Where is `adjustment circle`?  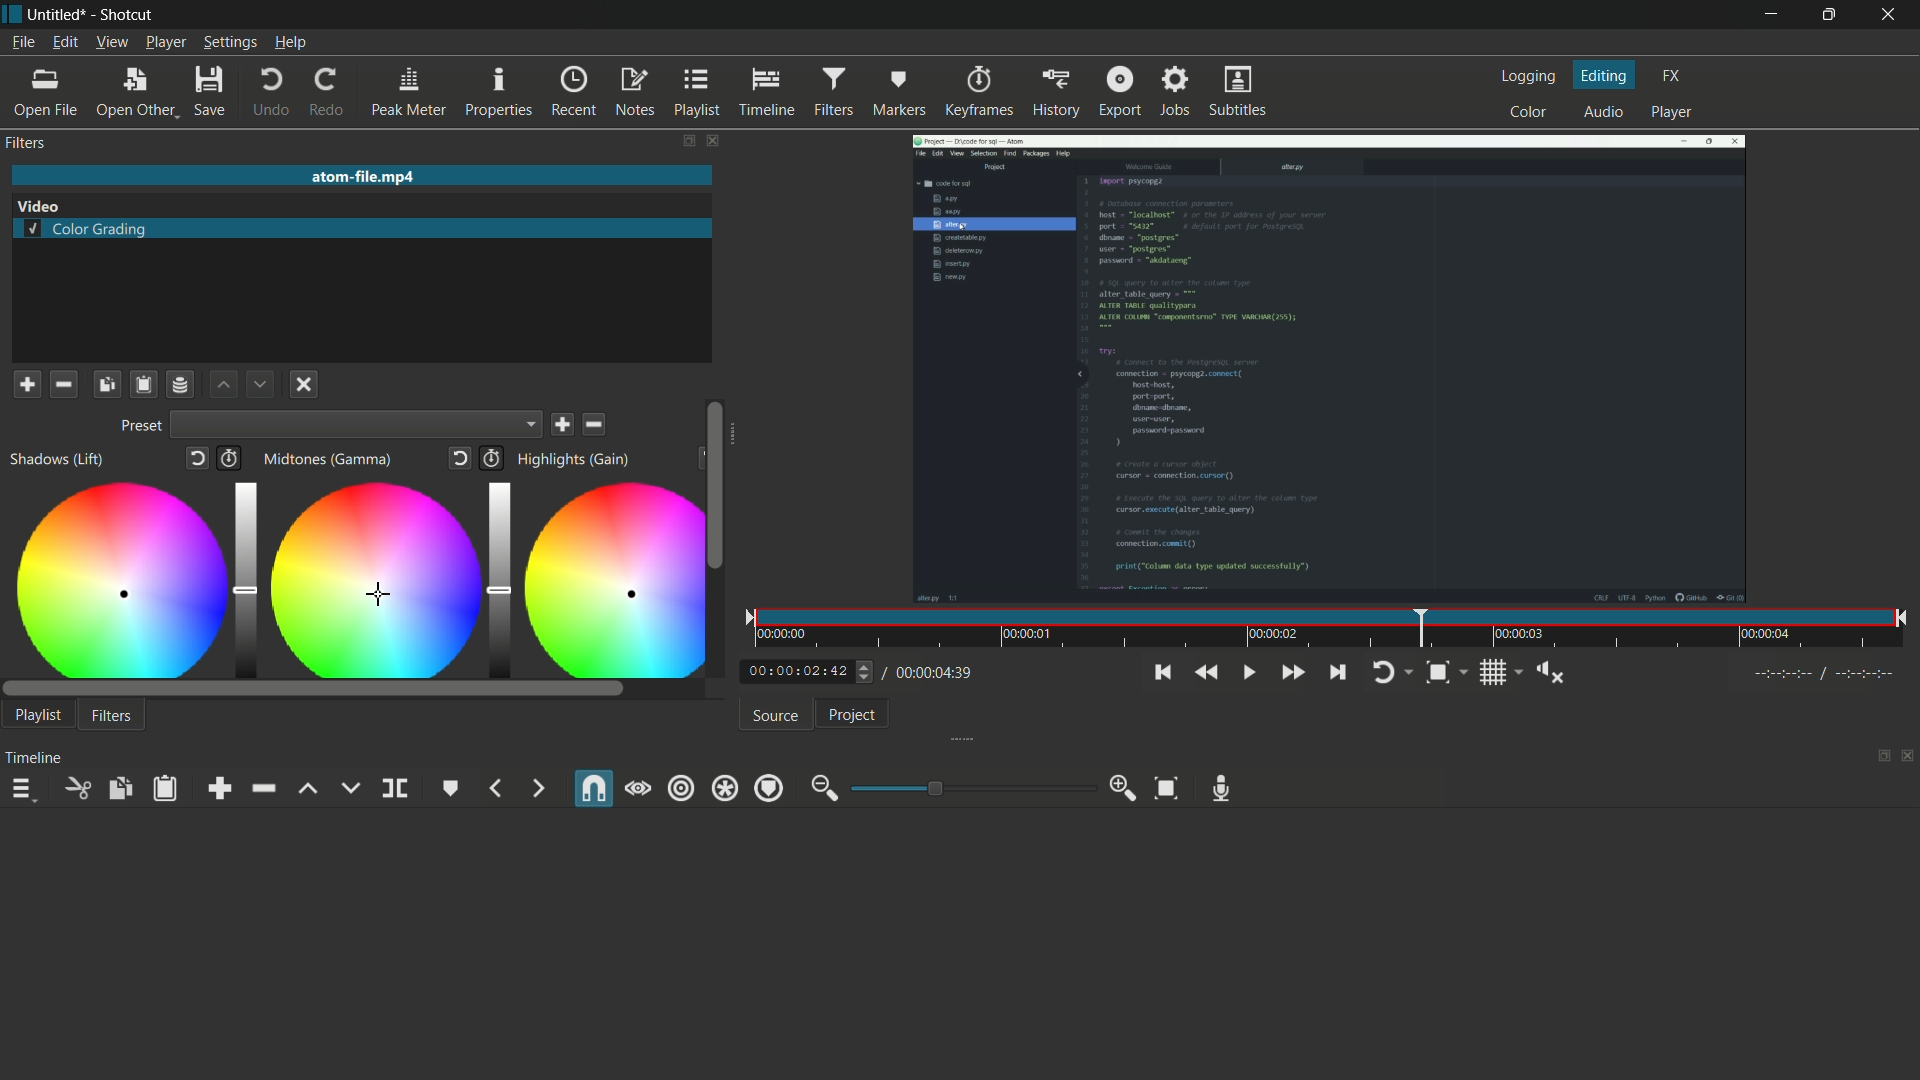 adjustment circle is located at coordinates (117, 578).